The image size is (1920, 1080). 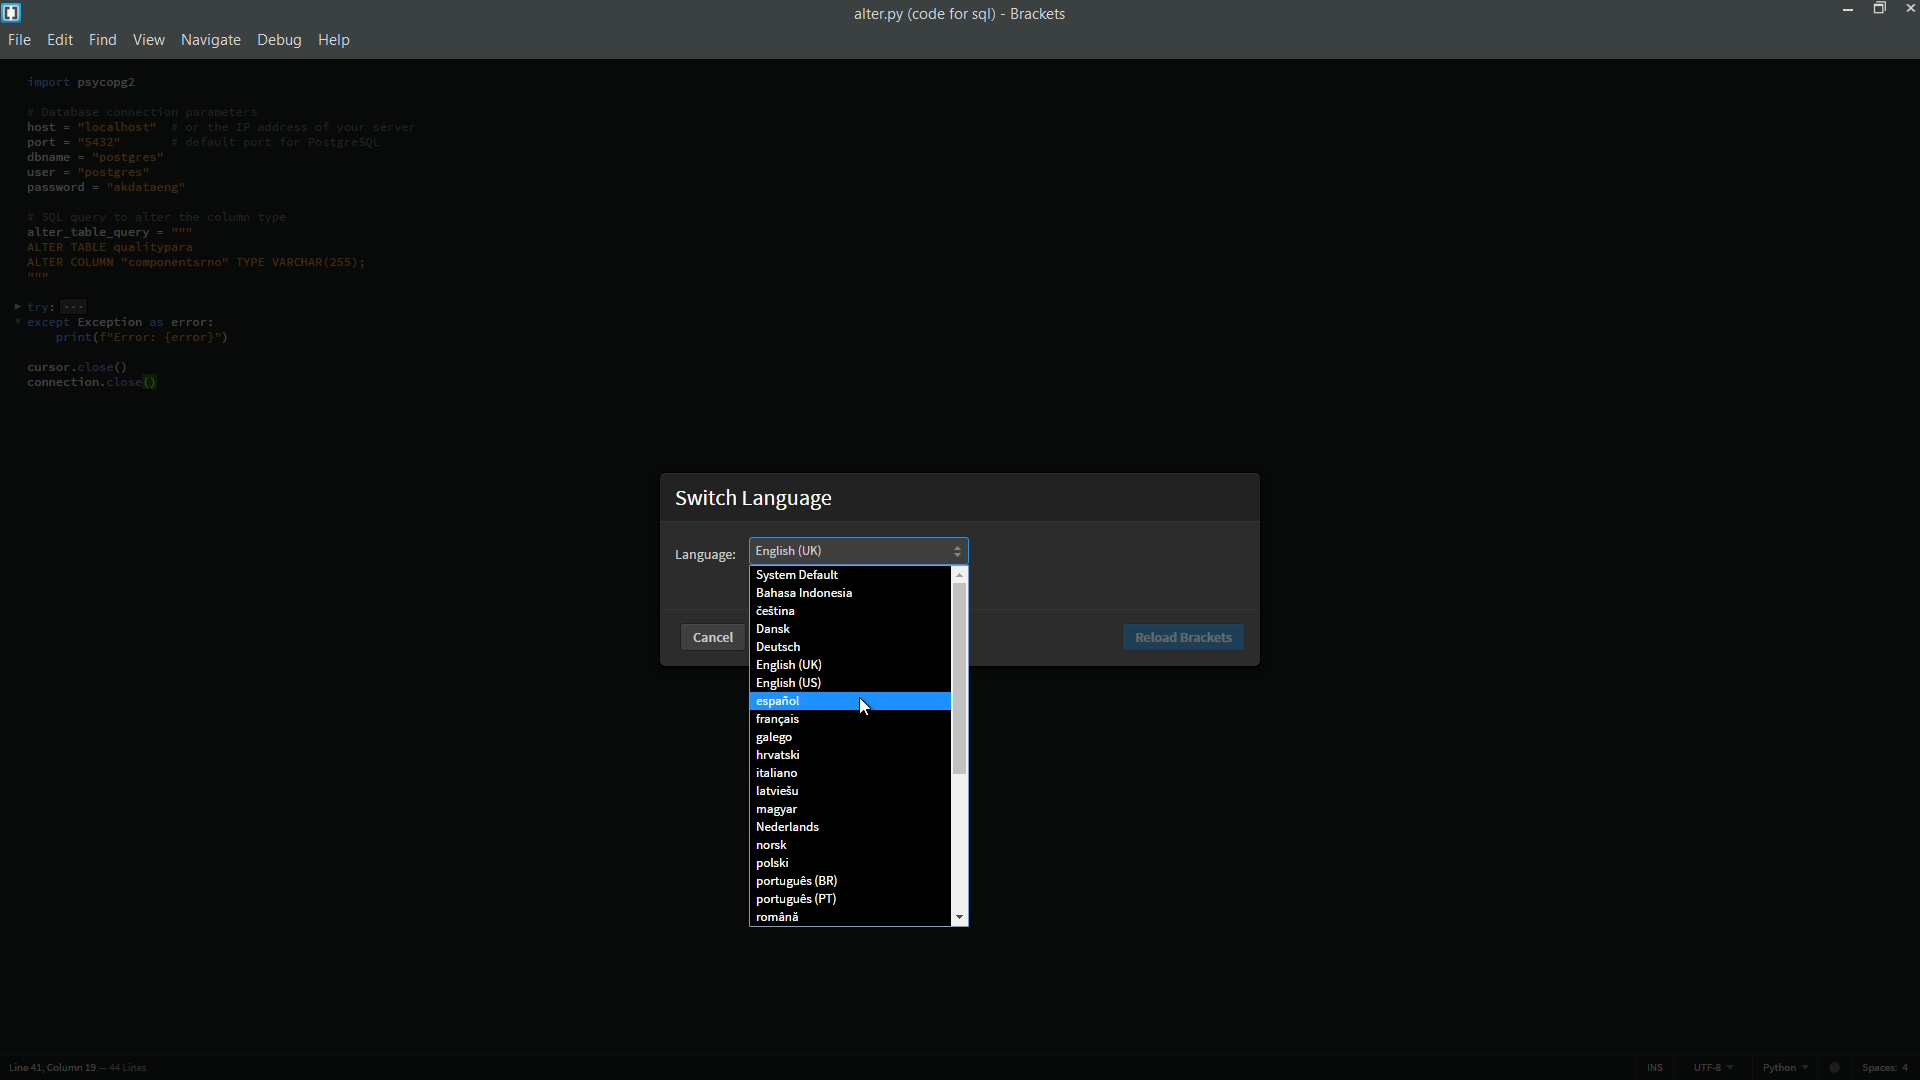 I want to click on Reload Brackets, so click(x=1184, y=635).